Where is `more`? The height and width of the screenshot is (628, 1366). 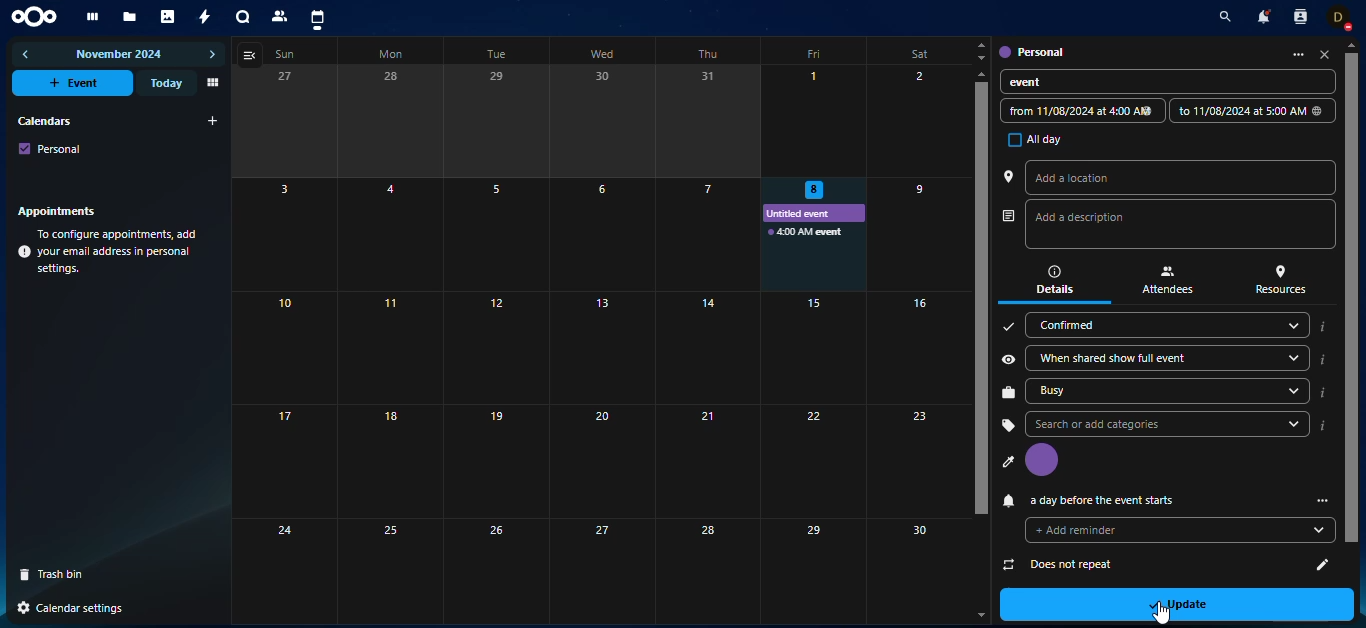
more is located at coordinates (1323, 500).